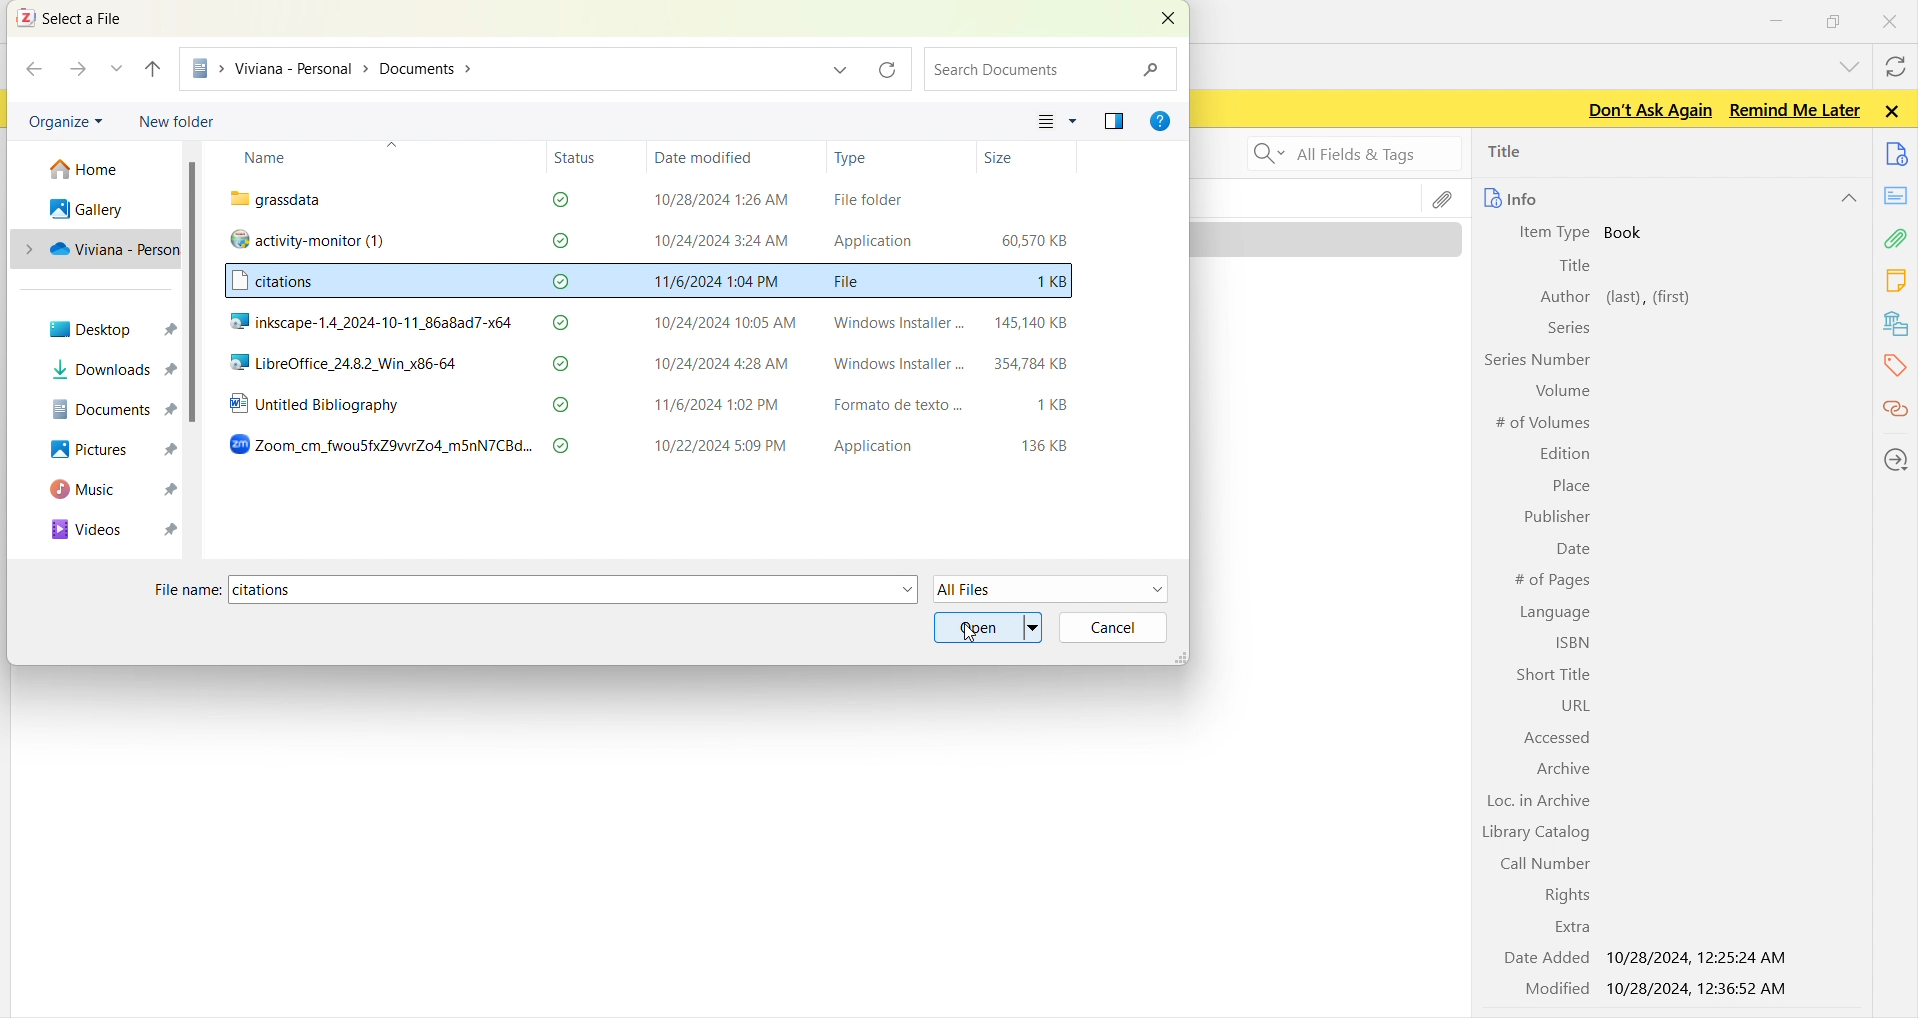 This screenshot has width=1918, height=1018. Describe the element at coordinates (96, 370) in the screenshot. I see `downloads` at that location.